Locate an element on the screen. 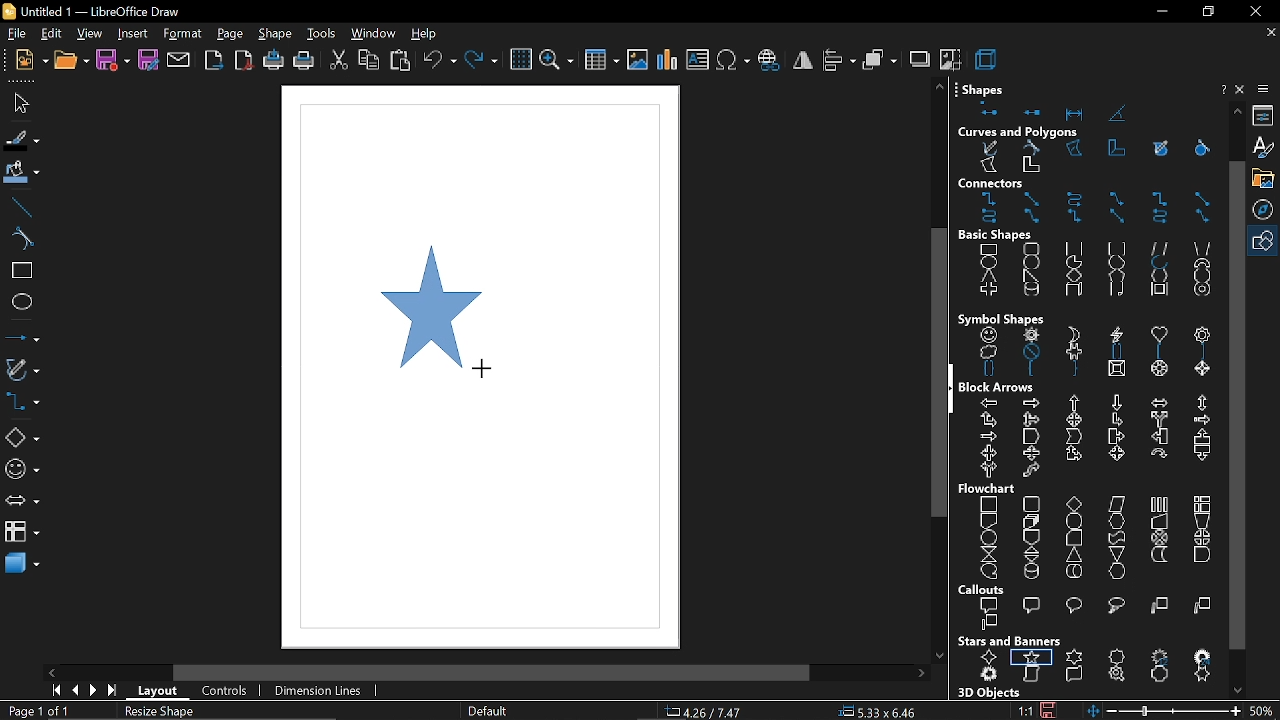 Image resolution: width=1280 pixels, height=720 pixels. insert text is located at coordinates (699, 60).